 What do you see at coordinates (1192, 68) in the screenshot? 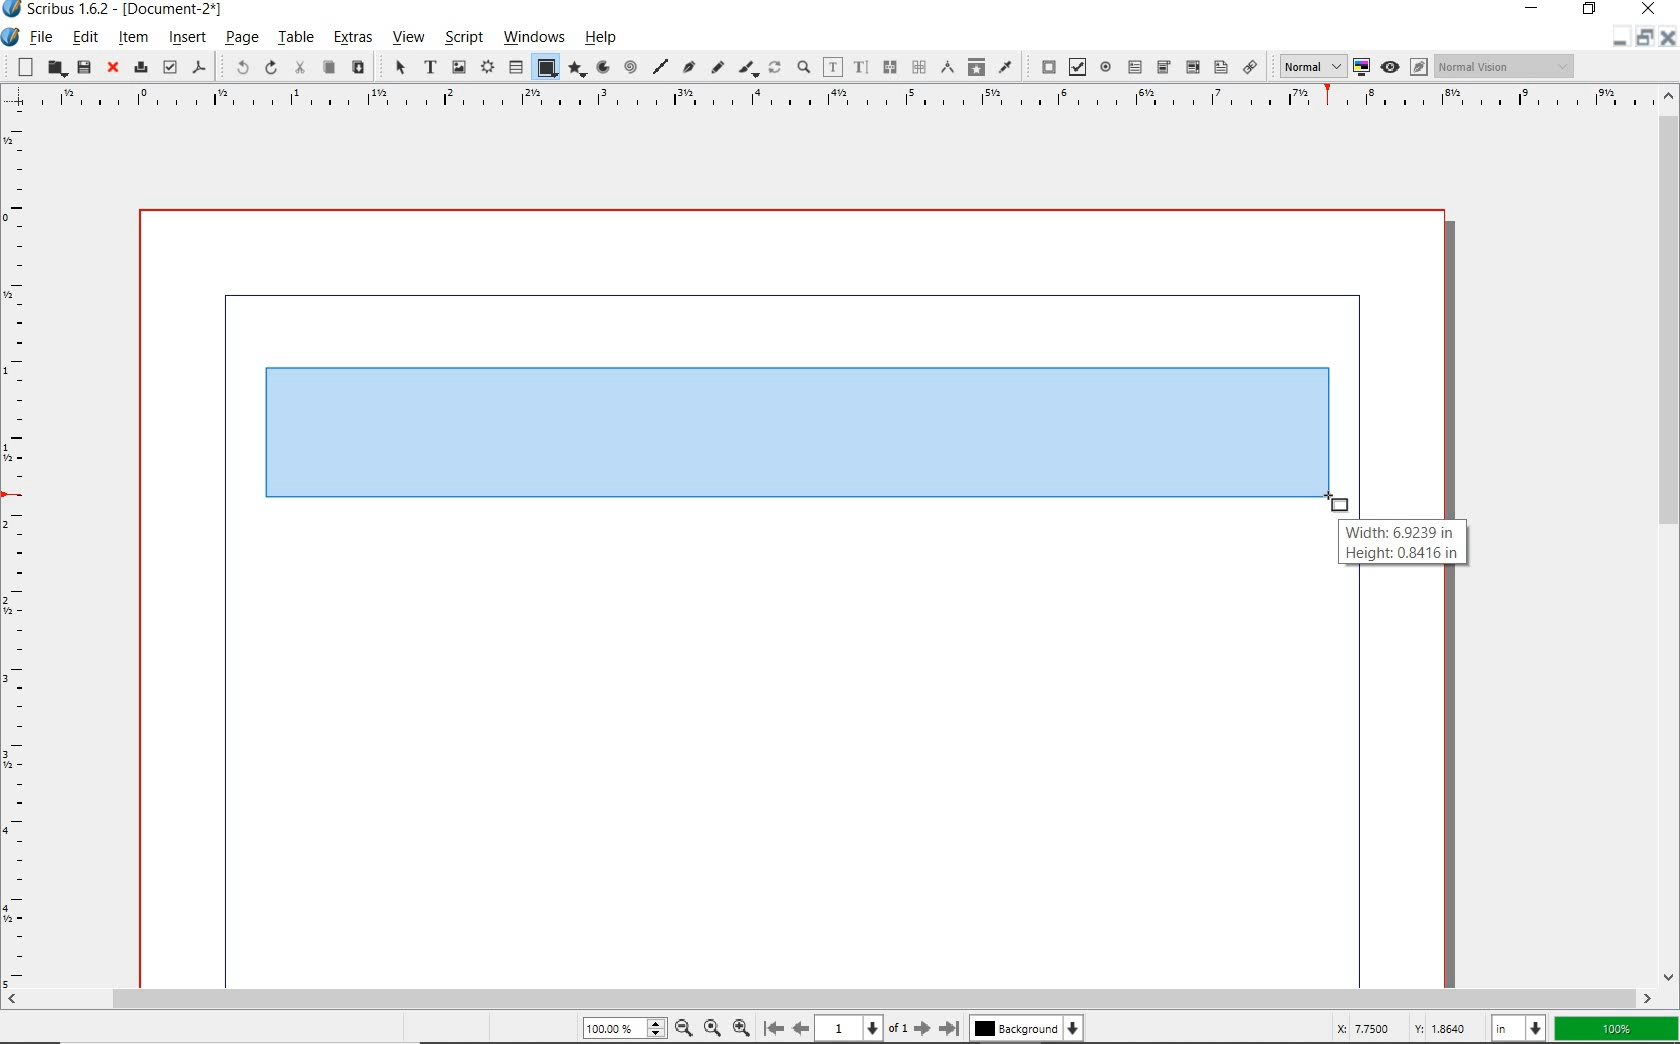
I see `pdf combo box` at bounding box center [1192, 68].